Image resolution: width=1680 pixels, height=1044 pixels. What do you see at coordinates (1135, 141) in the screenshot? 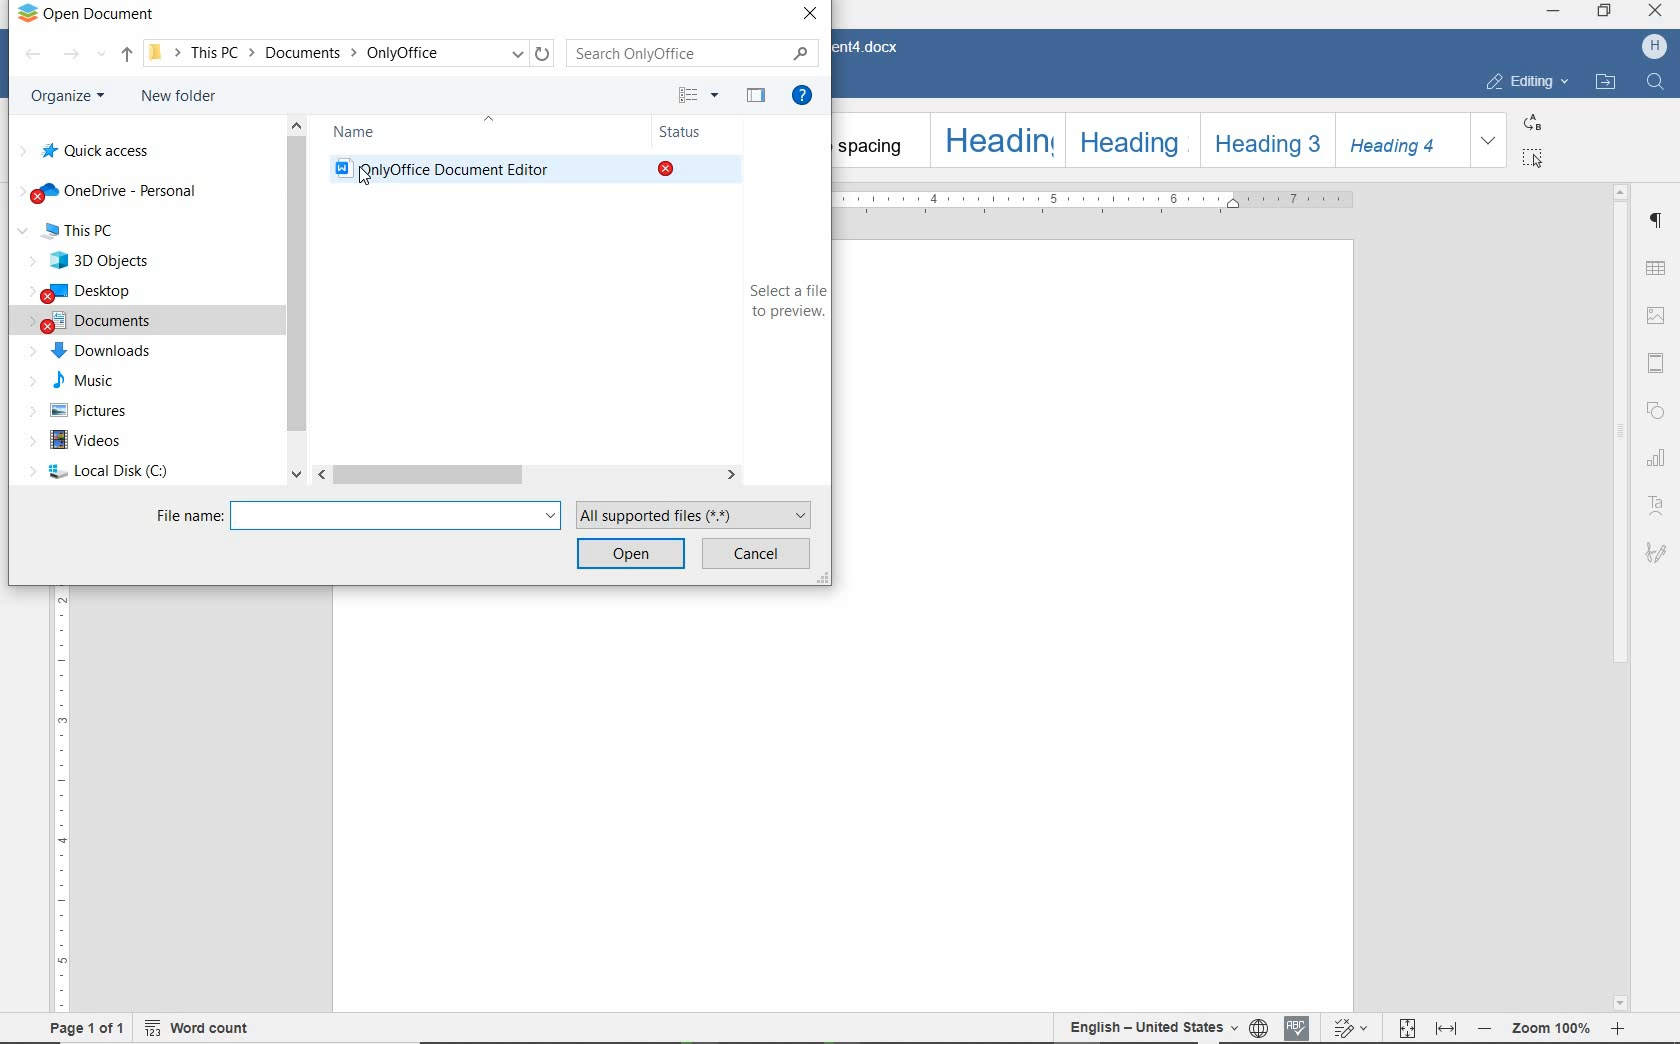
I see `Heading 2` at bounding box center [1135, 141].